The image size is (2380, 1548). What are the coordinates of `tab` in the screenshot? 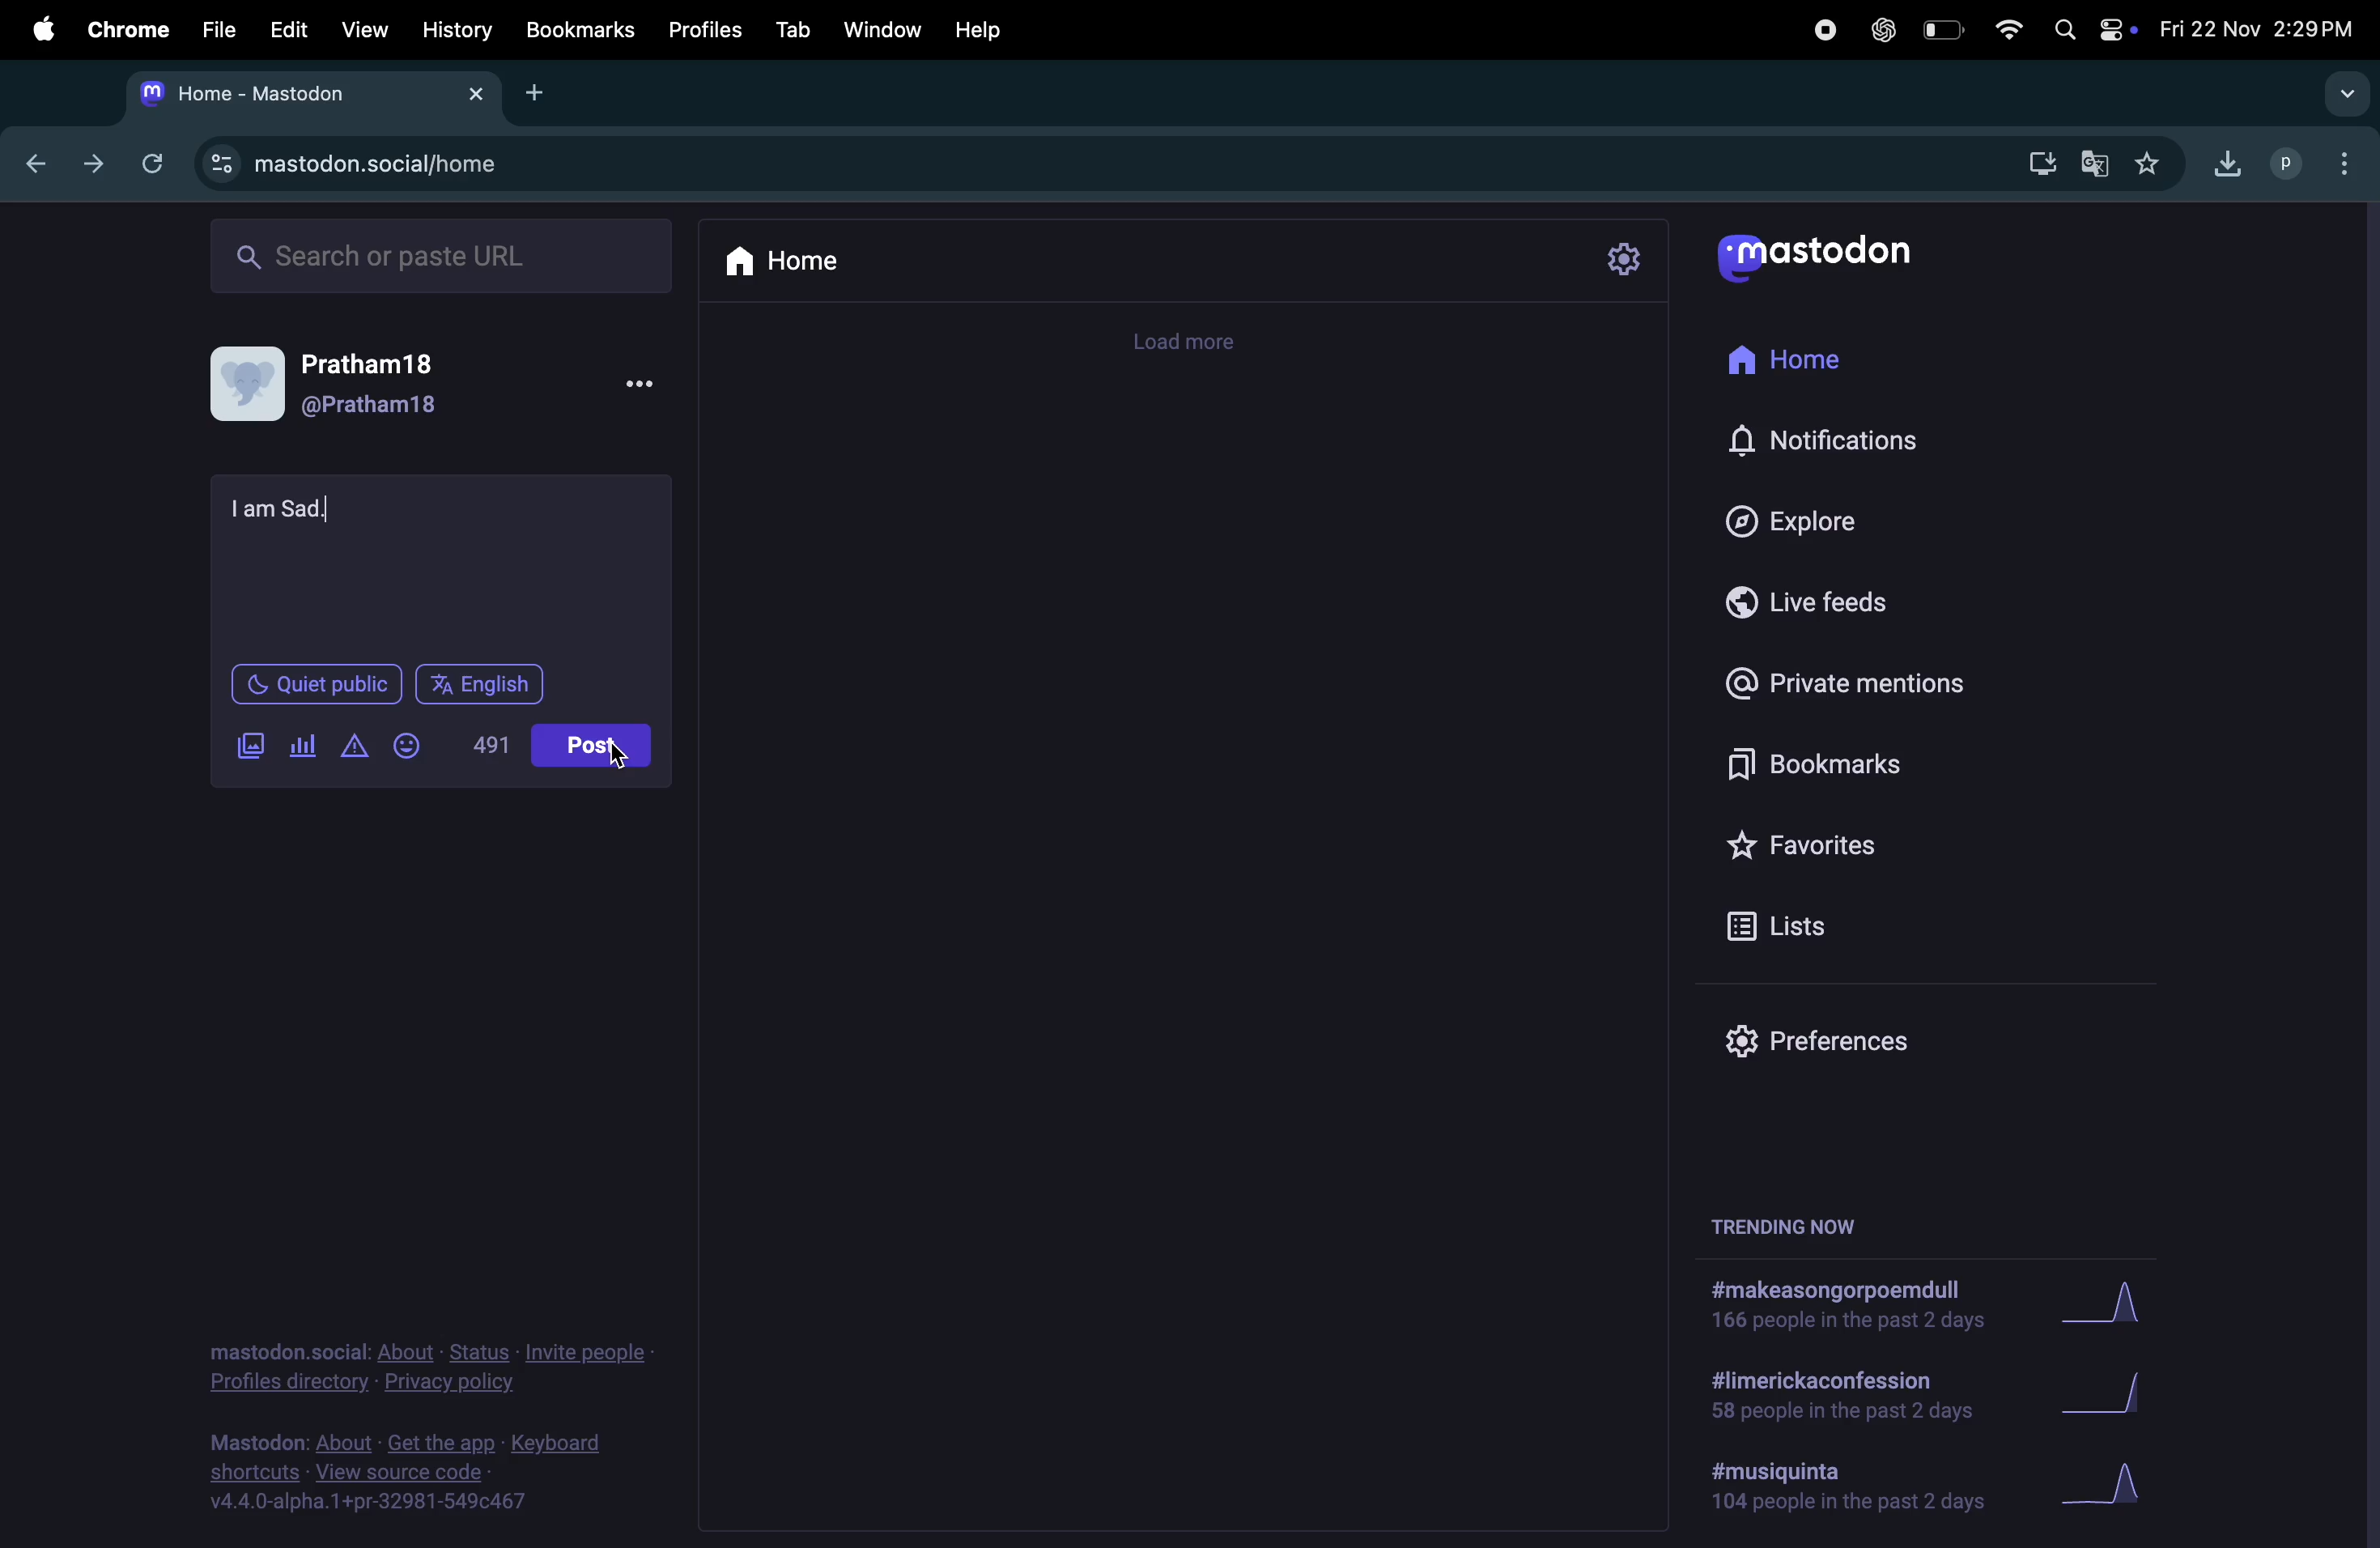 It's located at (789, 28).